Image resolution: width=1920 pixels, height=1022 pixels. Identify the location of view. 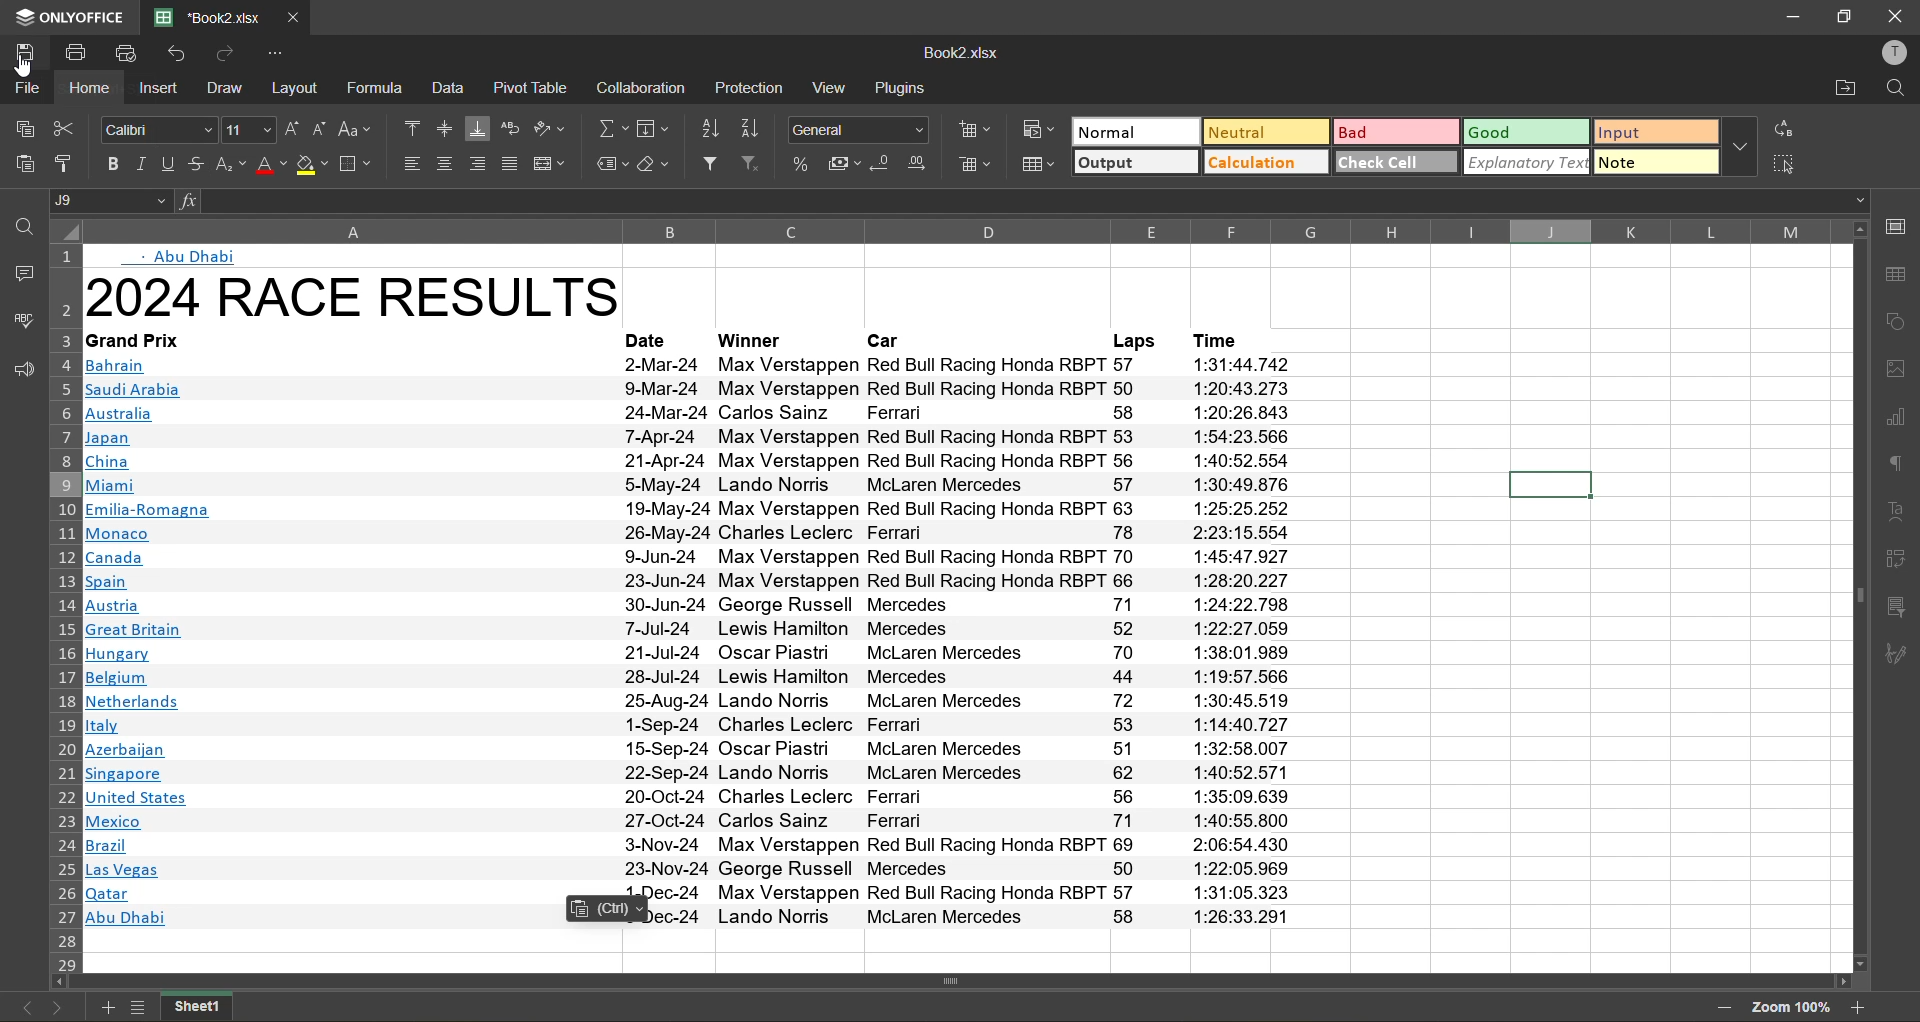
(830, 90).